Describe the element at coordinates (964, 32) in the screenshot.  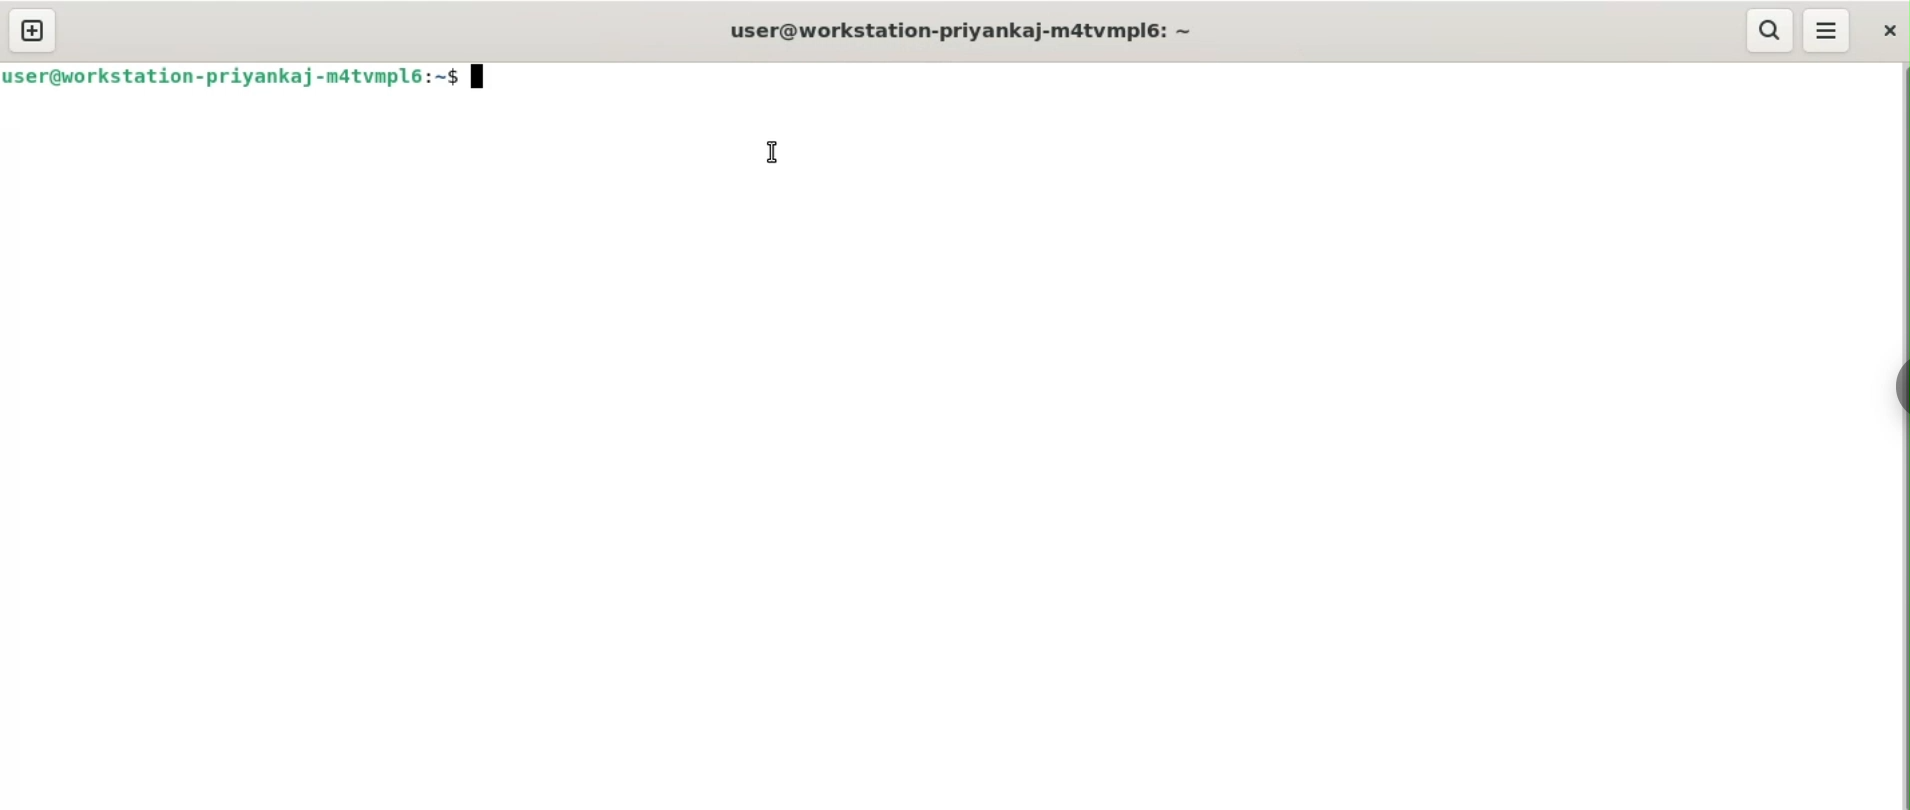
I see `user@workstation-priyankaj-m4tvmpl6: ~` at that location.